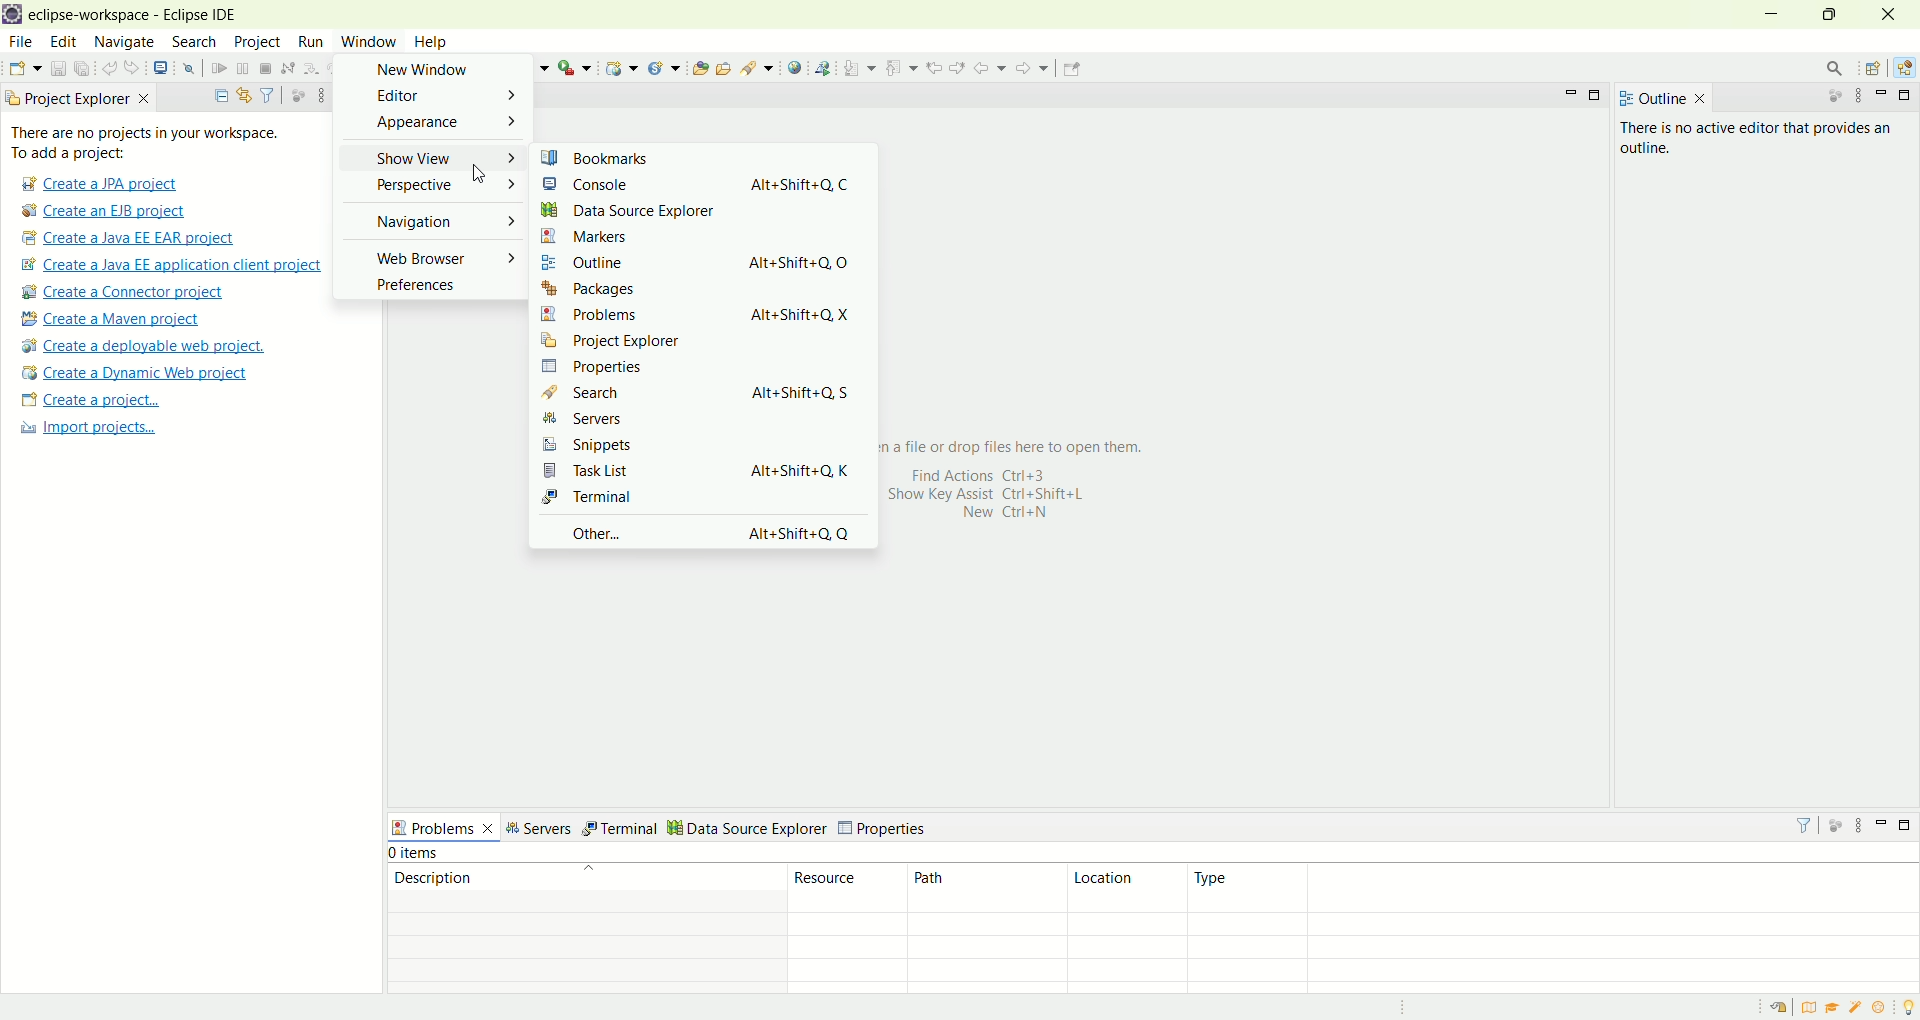  What do you see at coordinates (621, 290) in the screenshot?
I see `packages` at bounding box center [621, 290].